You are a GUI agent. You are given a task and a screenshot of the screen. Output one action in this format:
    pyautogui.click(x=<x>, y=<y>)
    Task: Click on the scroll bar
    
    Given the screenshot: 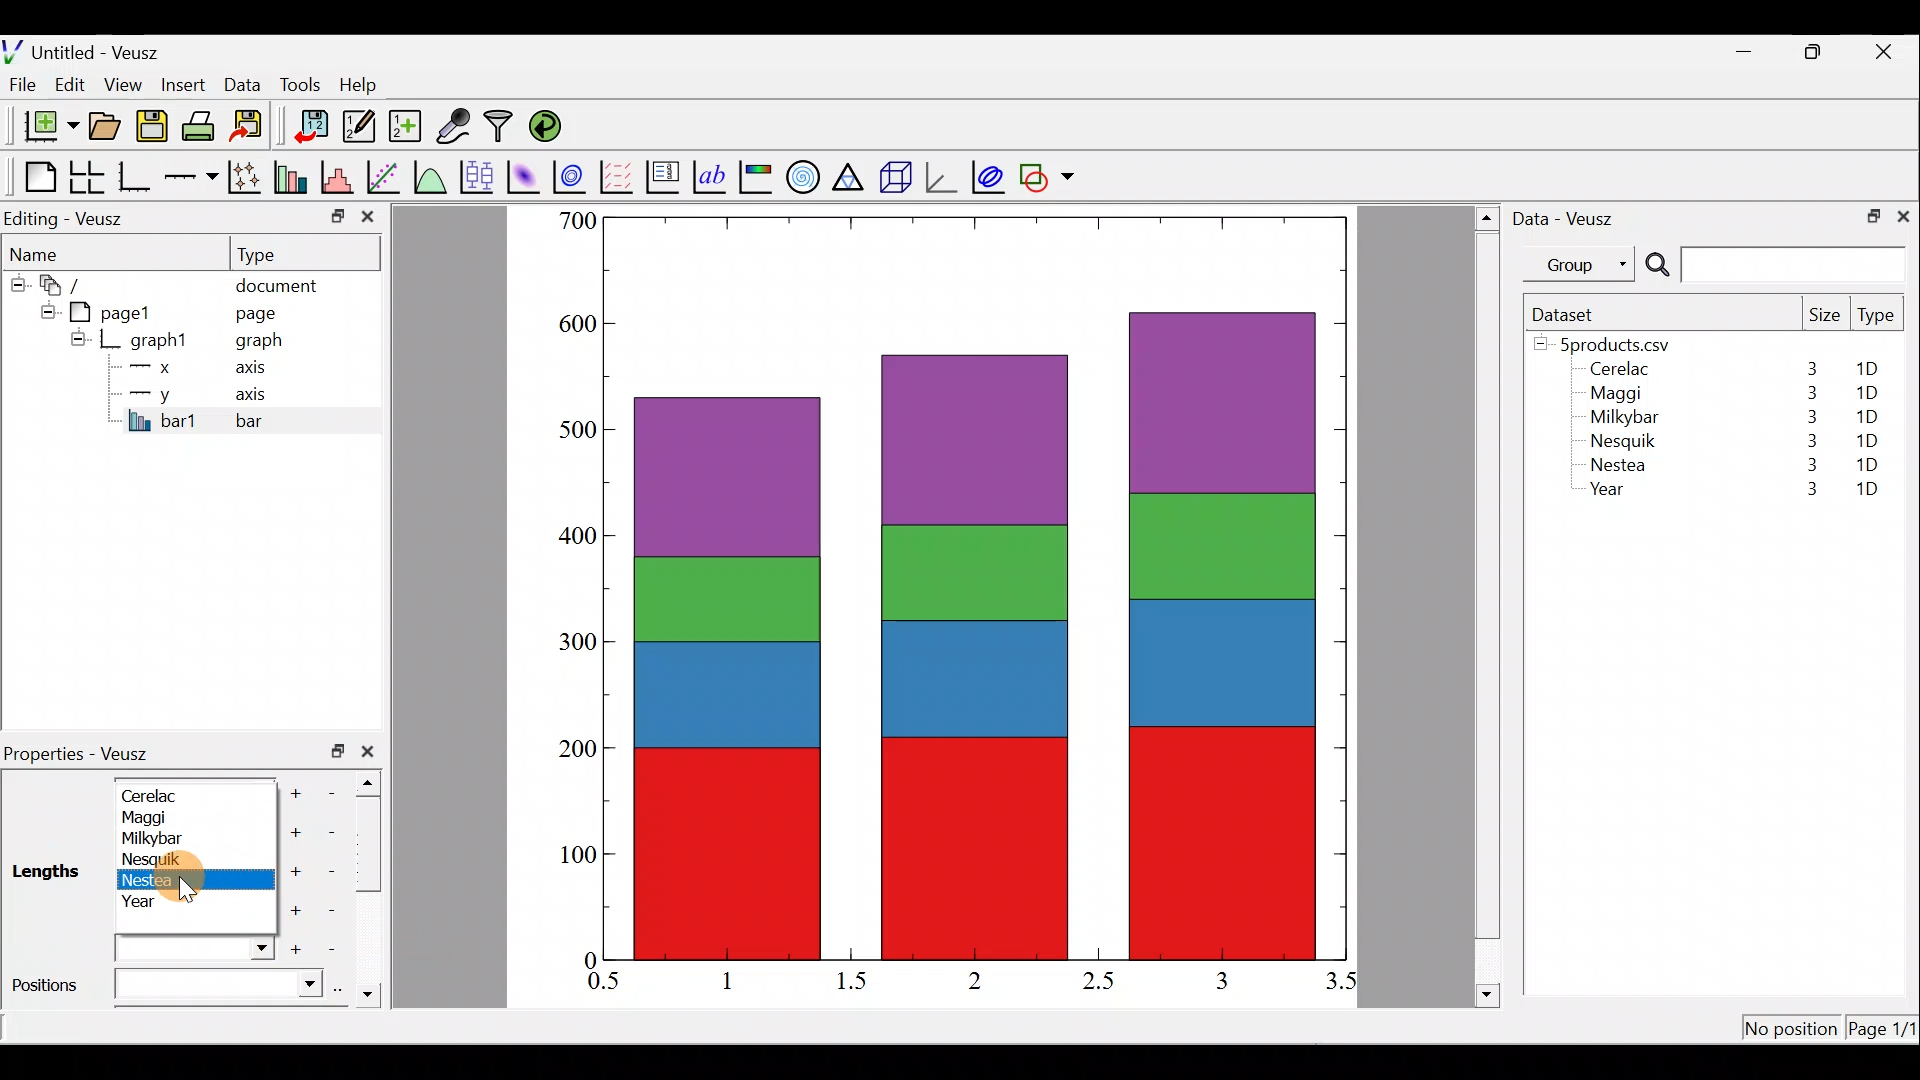 What is the action you would take?
    pyautogui.click(x=1488, y=603)
    